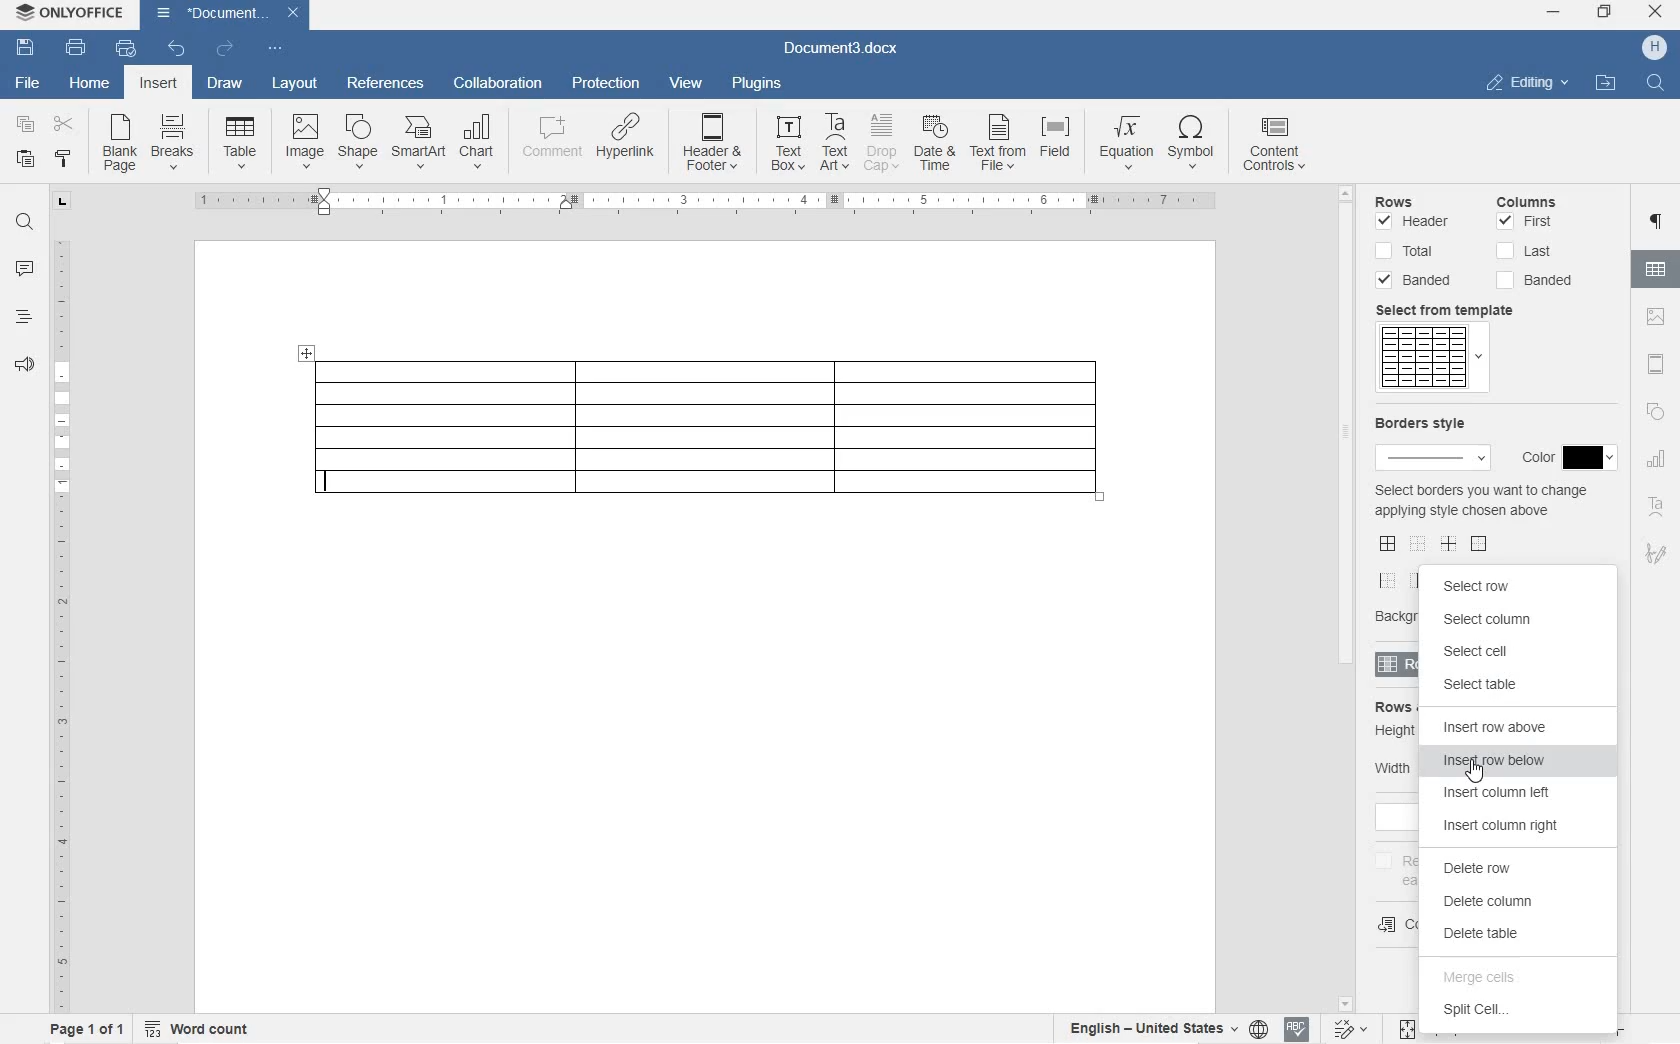 Image resolution: width=1680 pixels, height=1044 pixels. What do you see at coordinates (1458, 310) in the screenshot?
I see `select from template` at bounding box center [1458, 310].